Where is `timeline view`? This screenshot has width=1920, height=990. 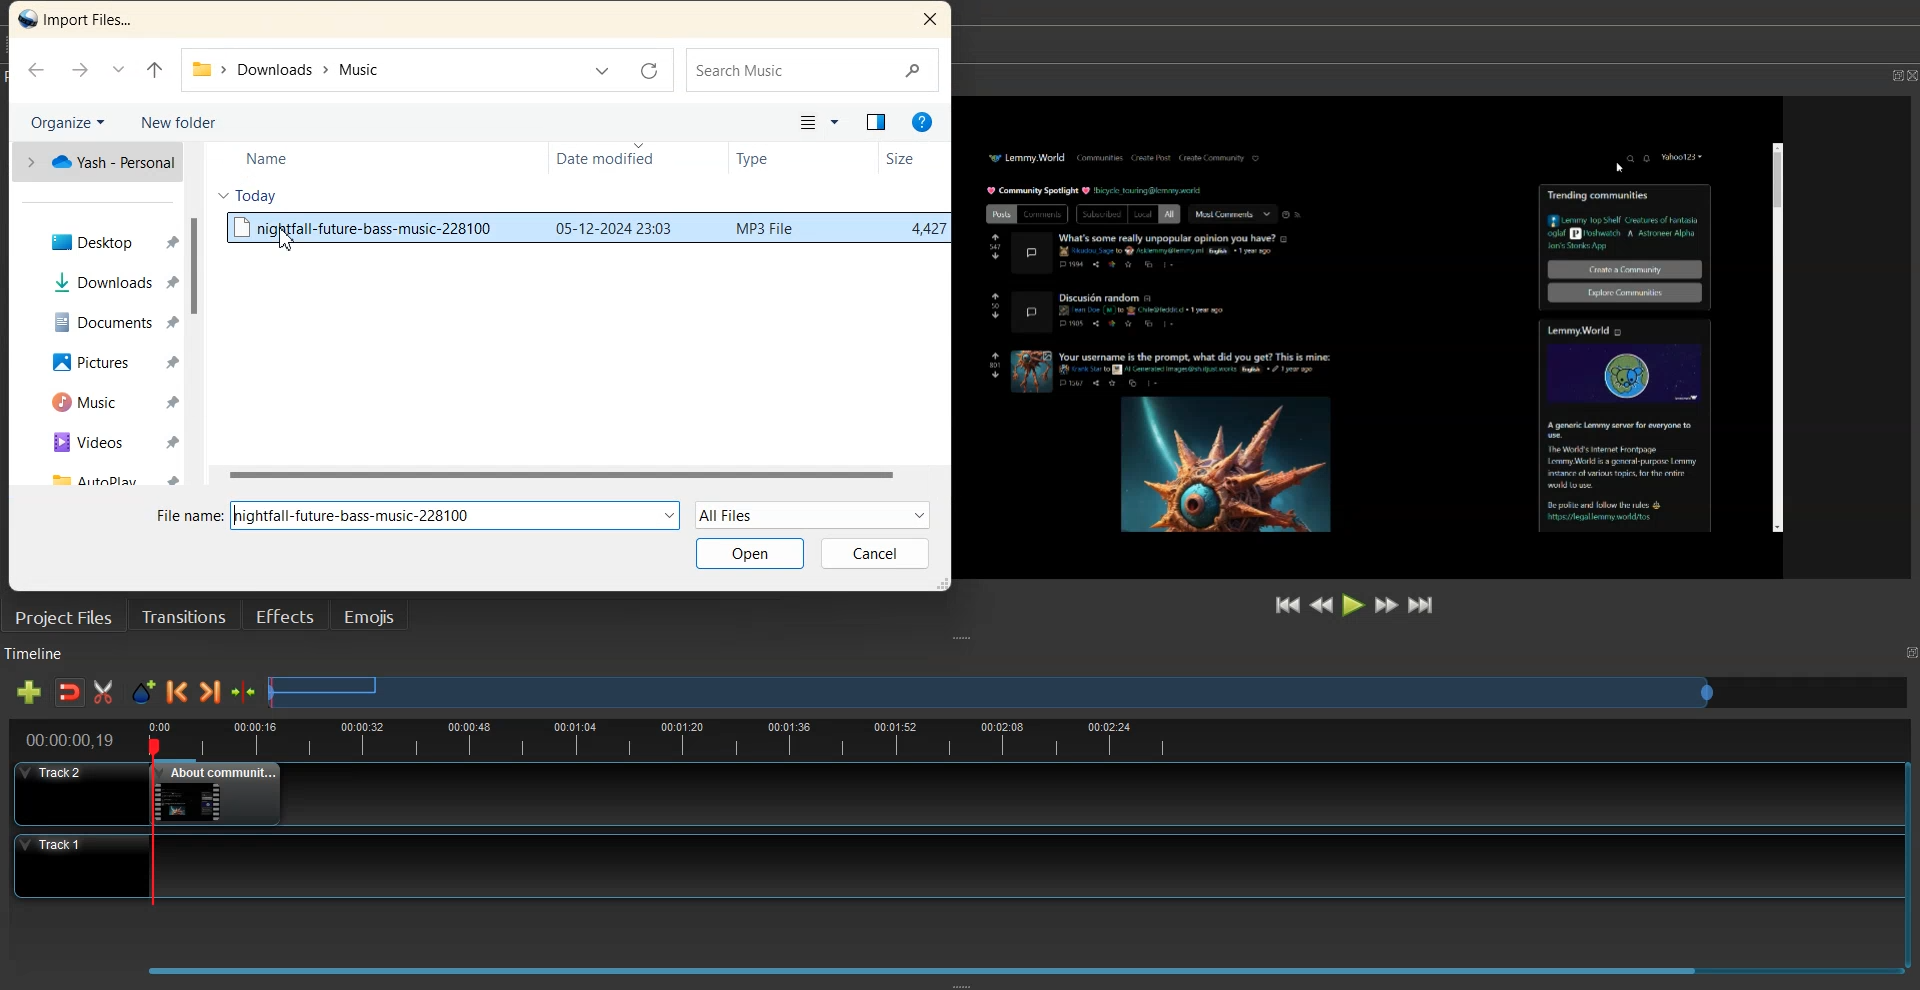 timeline view is located at coordinates (56, 737).